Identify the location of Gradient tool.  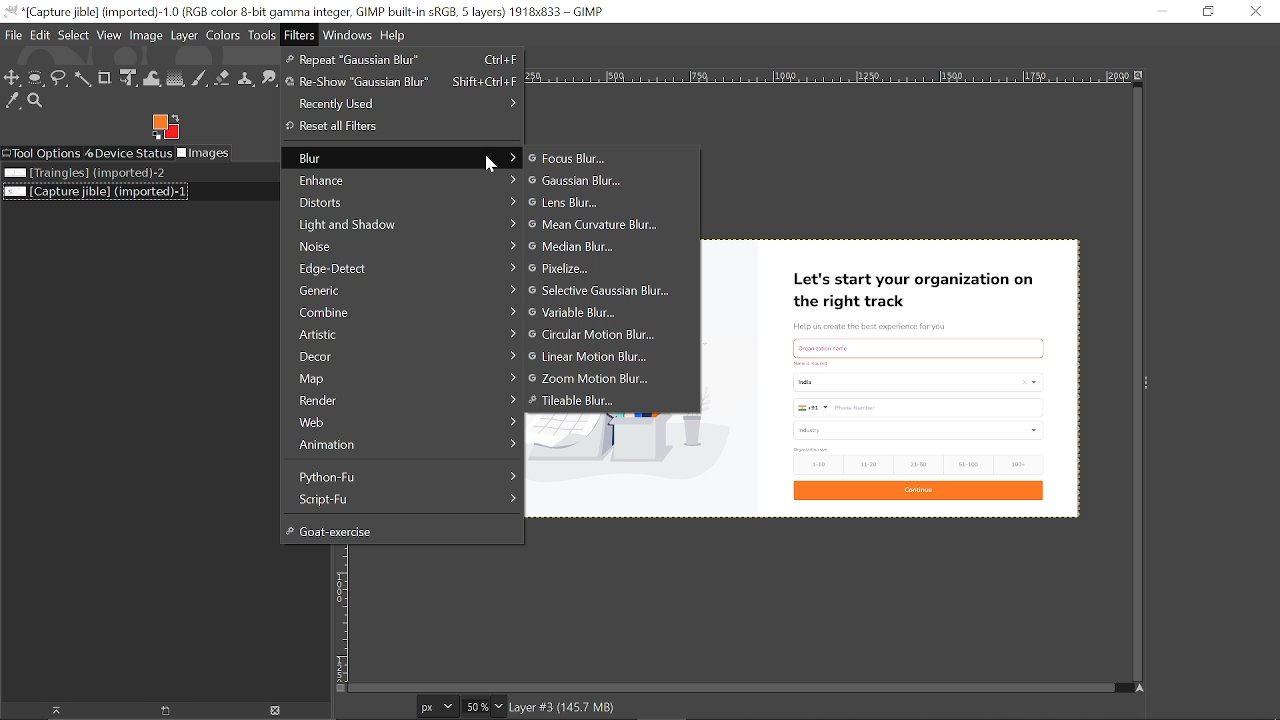
(176, 78).